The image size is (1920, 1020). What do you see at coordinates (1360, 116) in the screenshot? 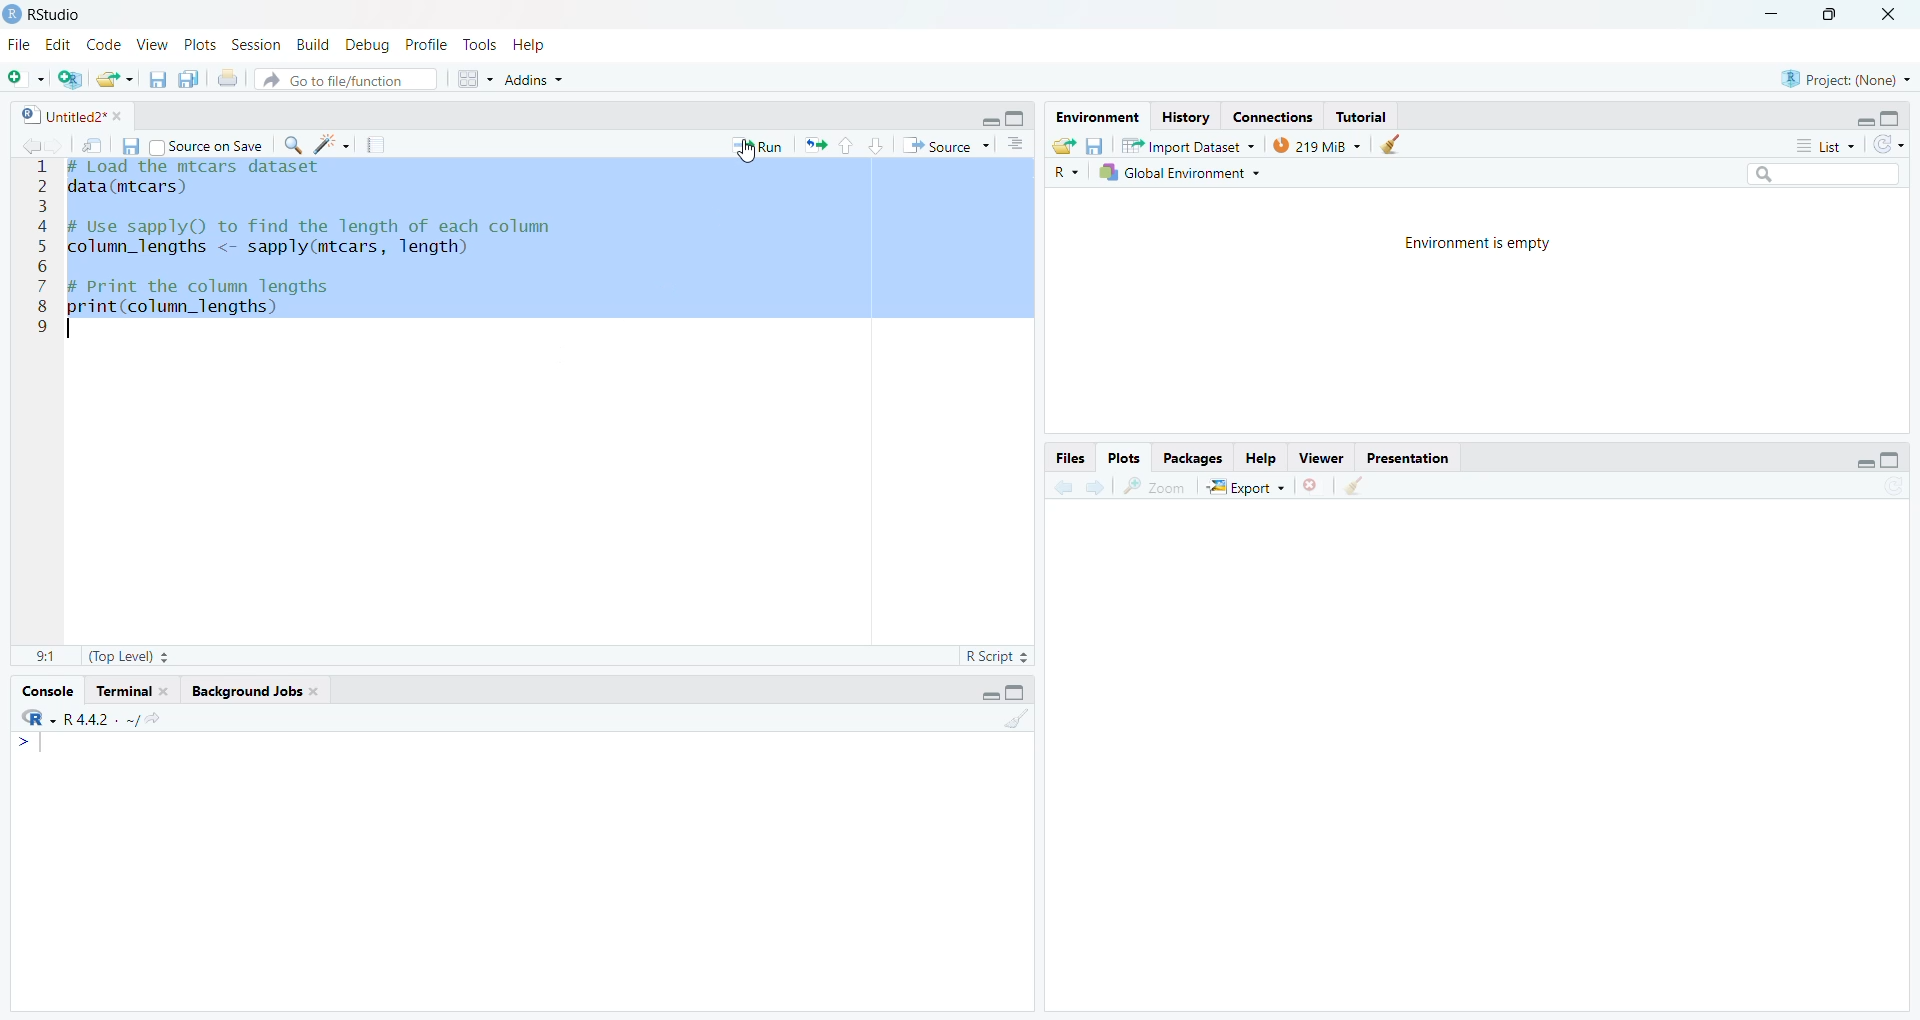
I see `Tutorial` at bounding box center [1360, 116].